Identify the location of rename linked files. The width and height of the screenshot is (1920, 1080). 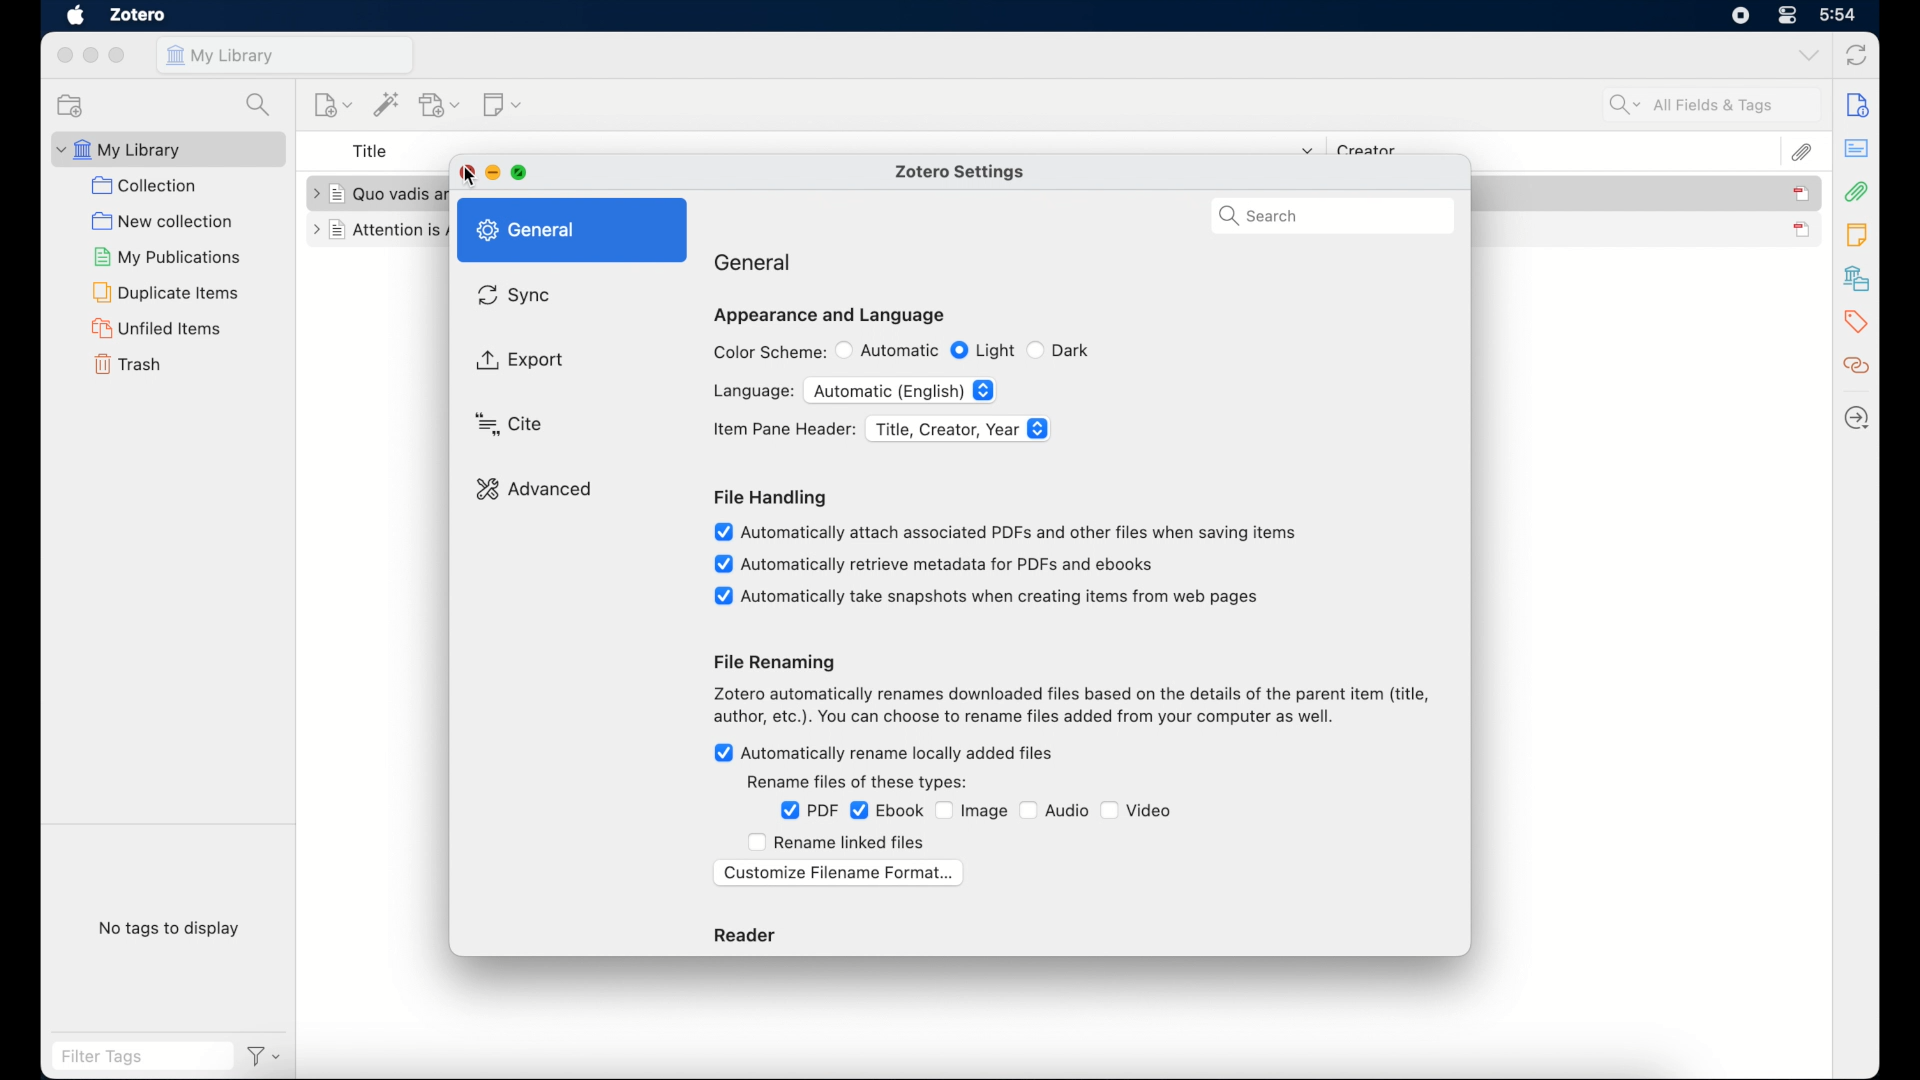
(835, 843).